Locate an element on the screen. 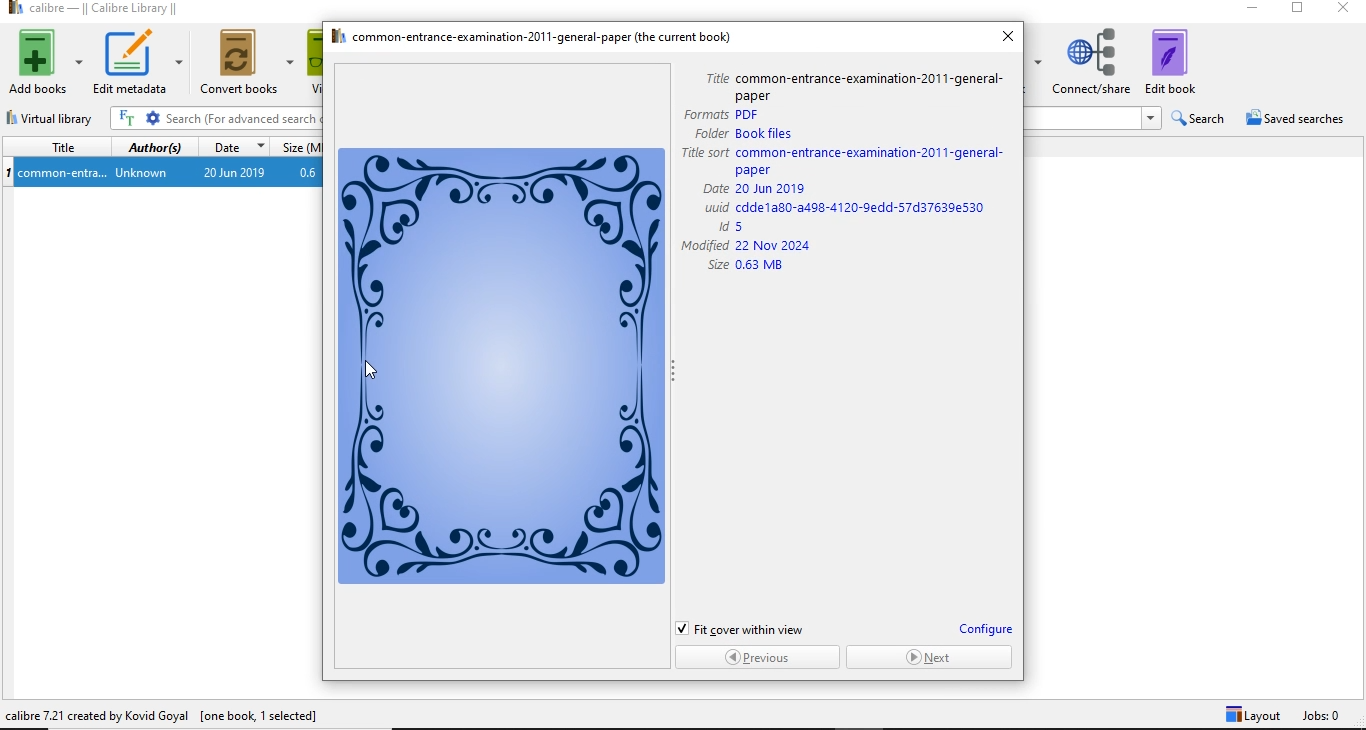 This screenshot has width=1366, height=730. size(MB) is located at coordinates (301, 148).